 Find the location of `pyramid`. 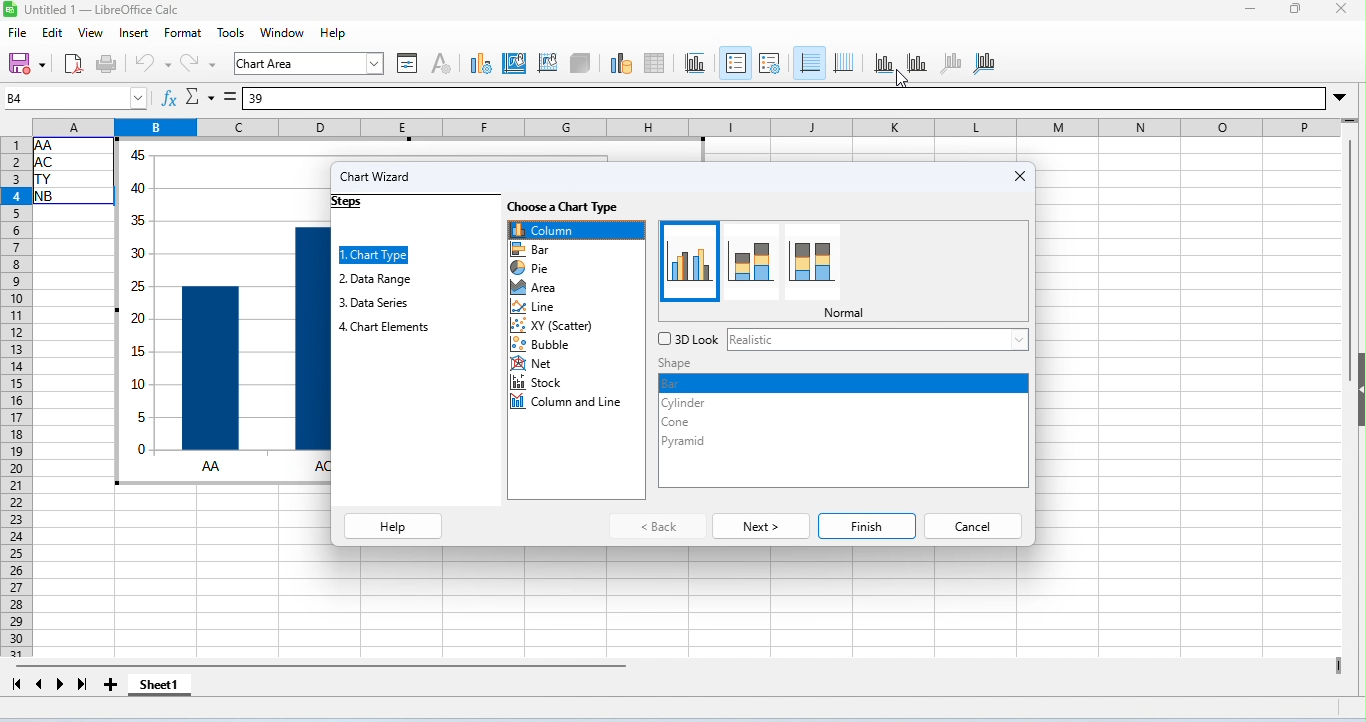

pyramid is located at coordinates (683, 444).